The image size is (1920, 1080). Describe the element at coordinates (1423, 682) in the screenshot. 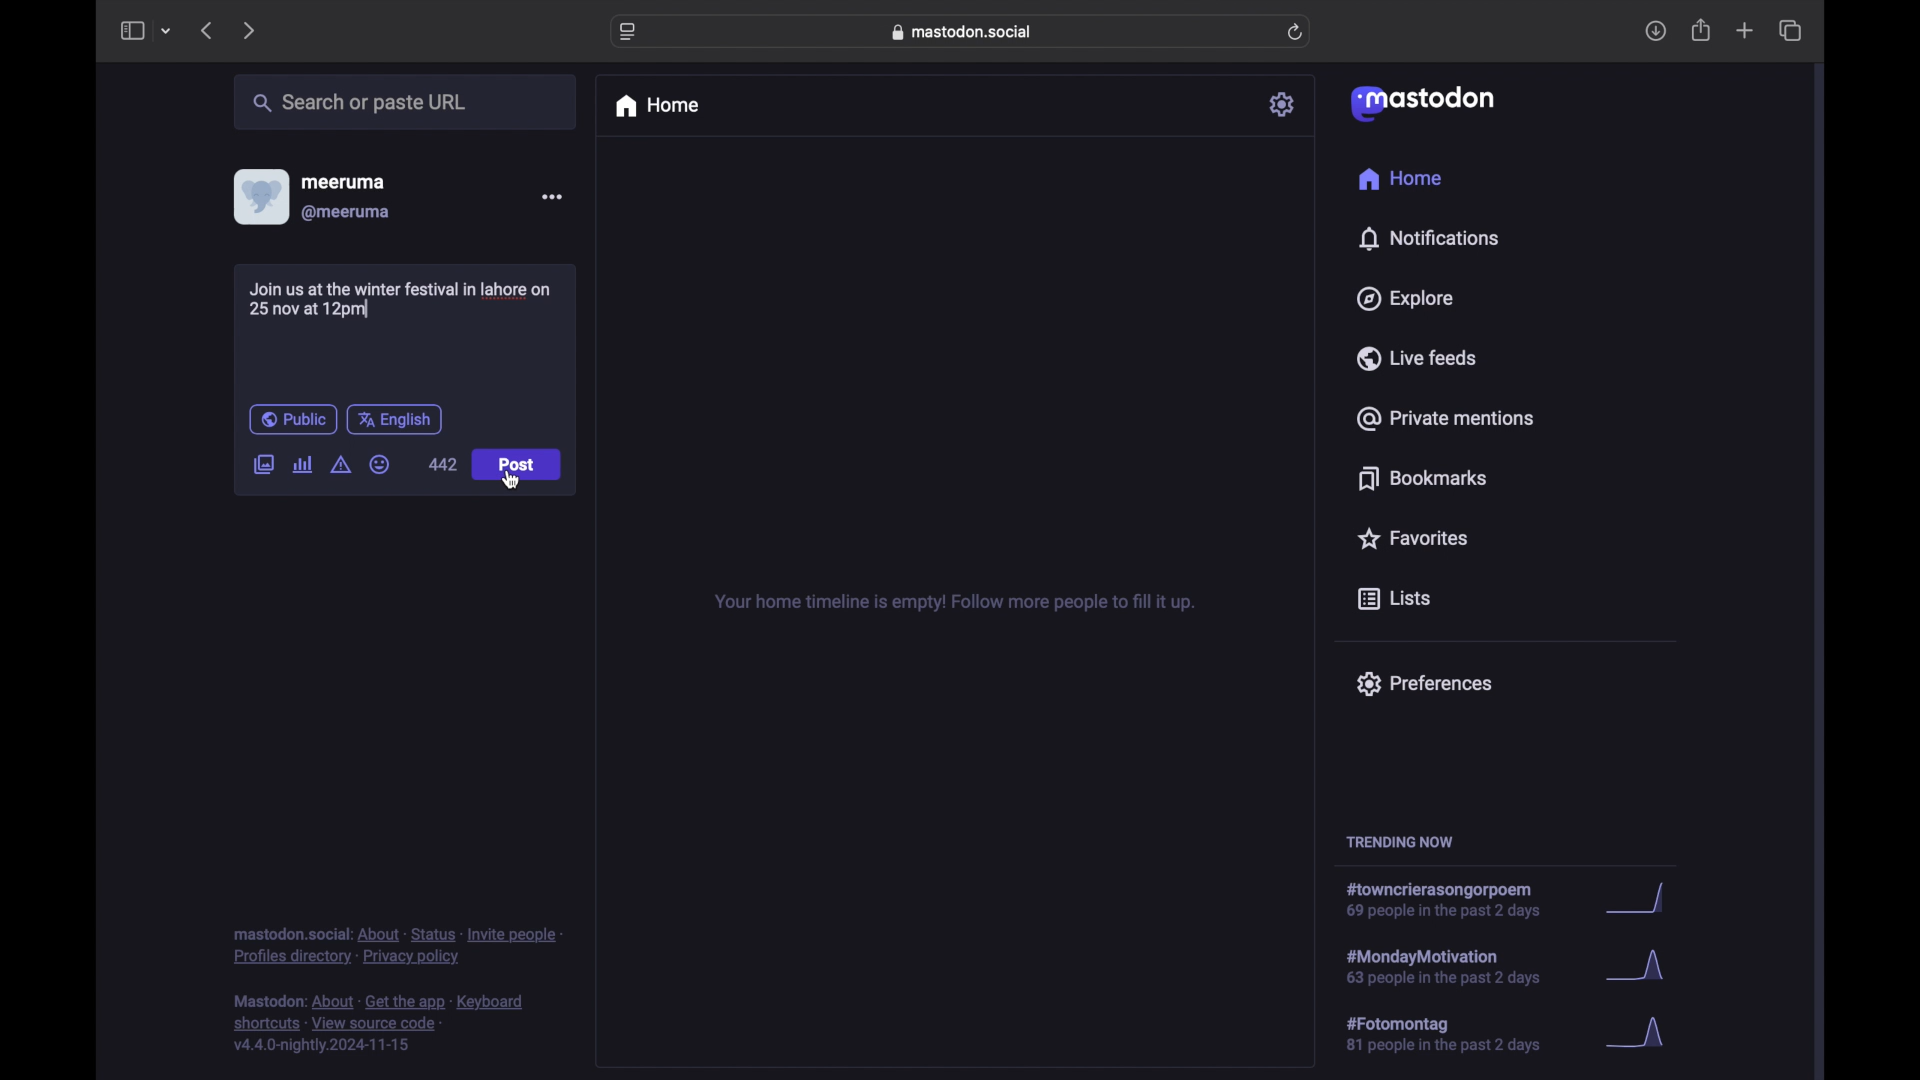

I see `preferences` at that location.